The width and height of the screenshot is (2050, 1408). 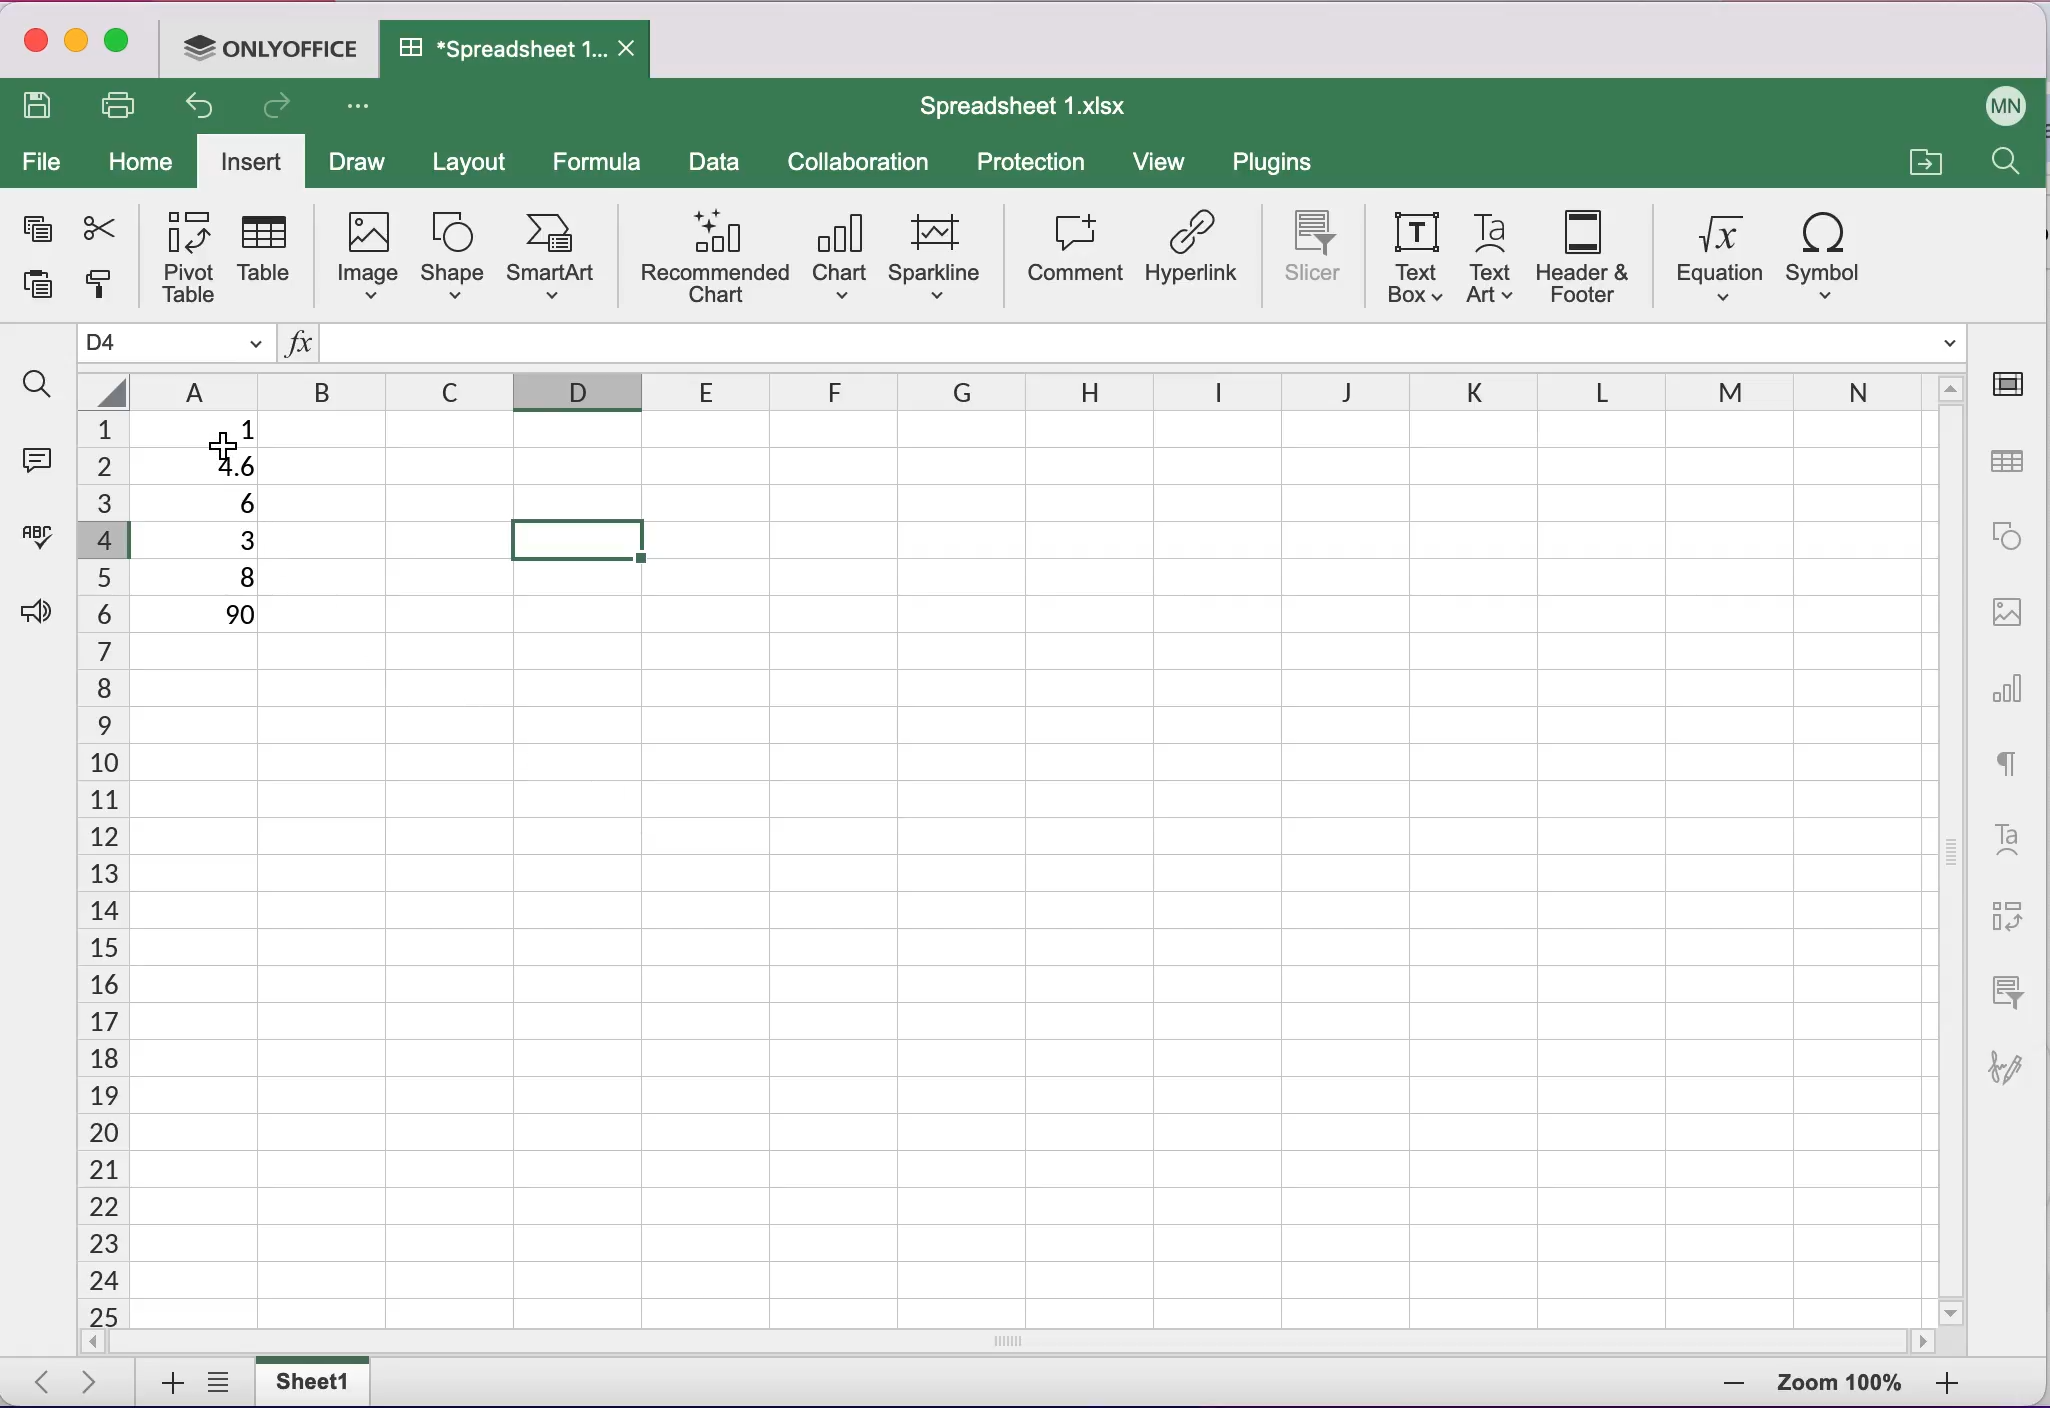 What do you see at coordinates (1195, 255) in the screenshot?
I see `hyperlink` at bounding box center [1195, 255].